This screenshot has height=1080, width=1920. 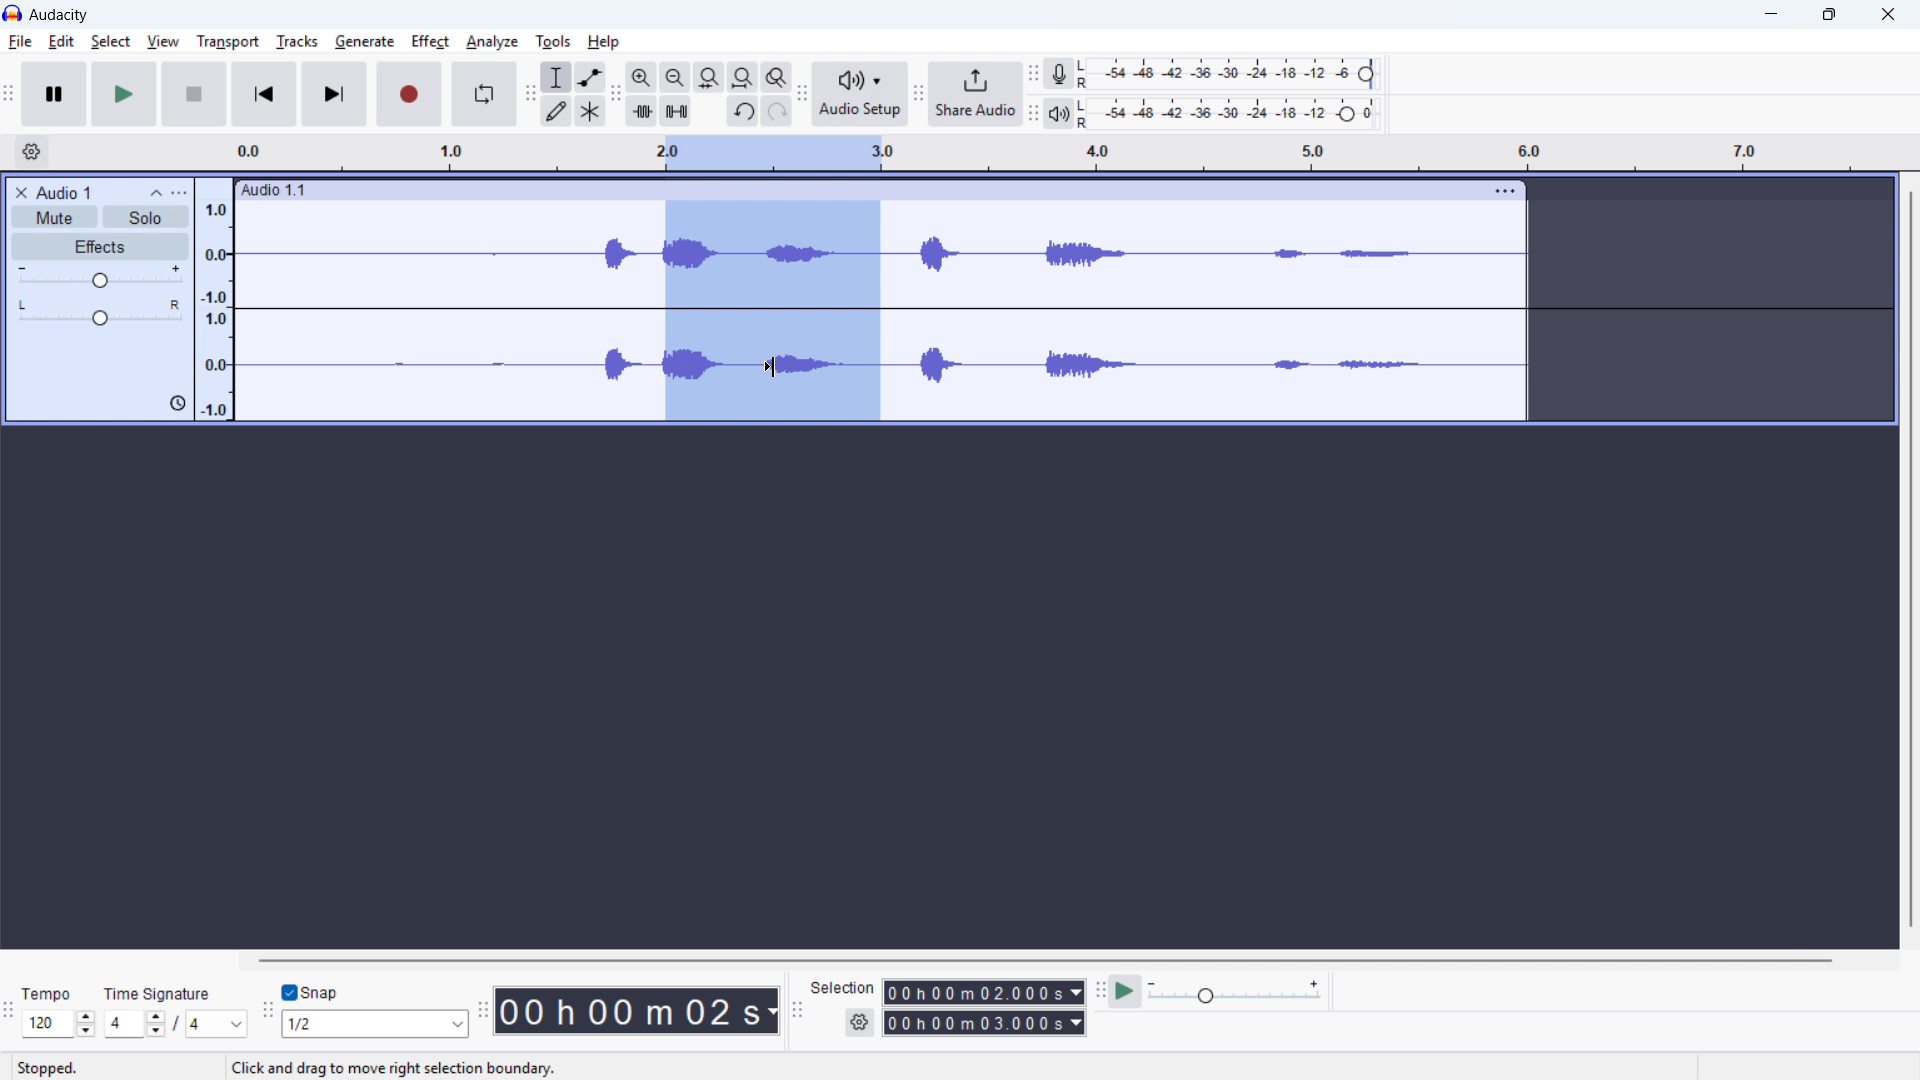 I want to click on Transport toolbar, so click(x=11, y=95).